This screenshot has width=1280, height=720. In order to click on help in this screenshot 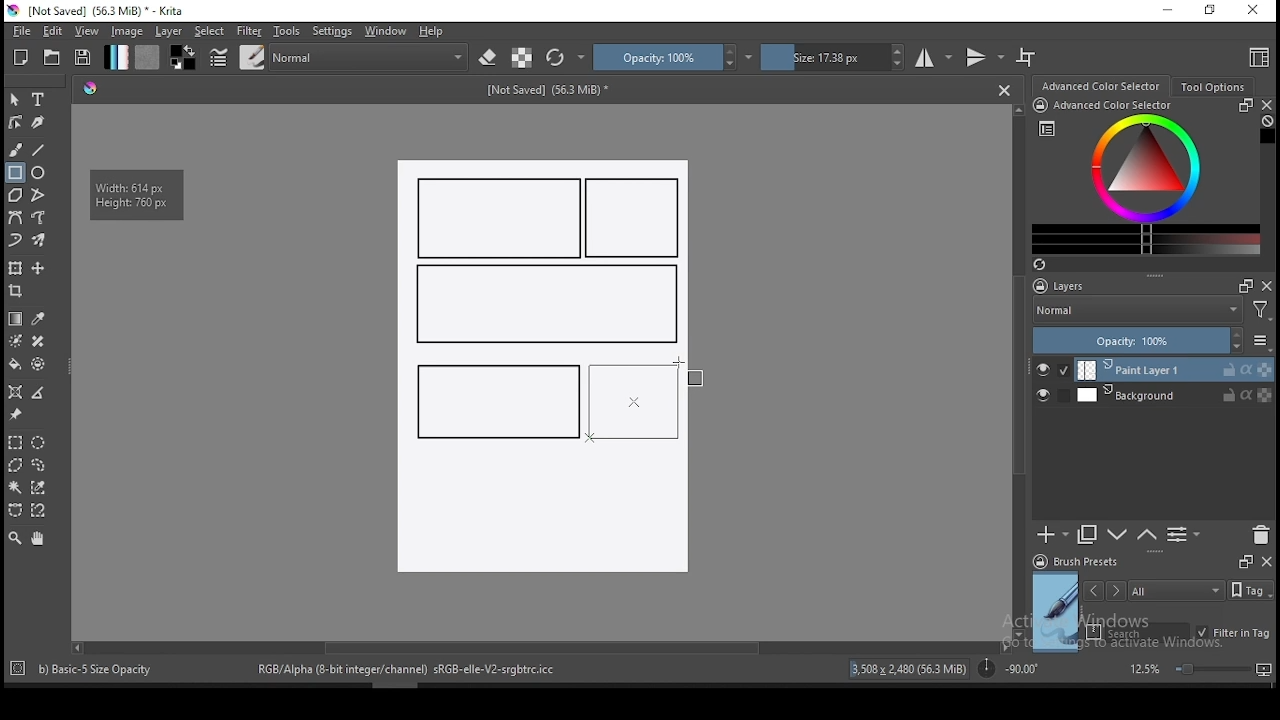, I will do `click(435, 32)`.